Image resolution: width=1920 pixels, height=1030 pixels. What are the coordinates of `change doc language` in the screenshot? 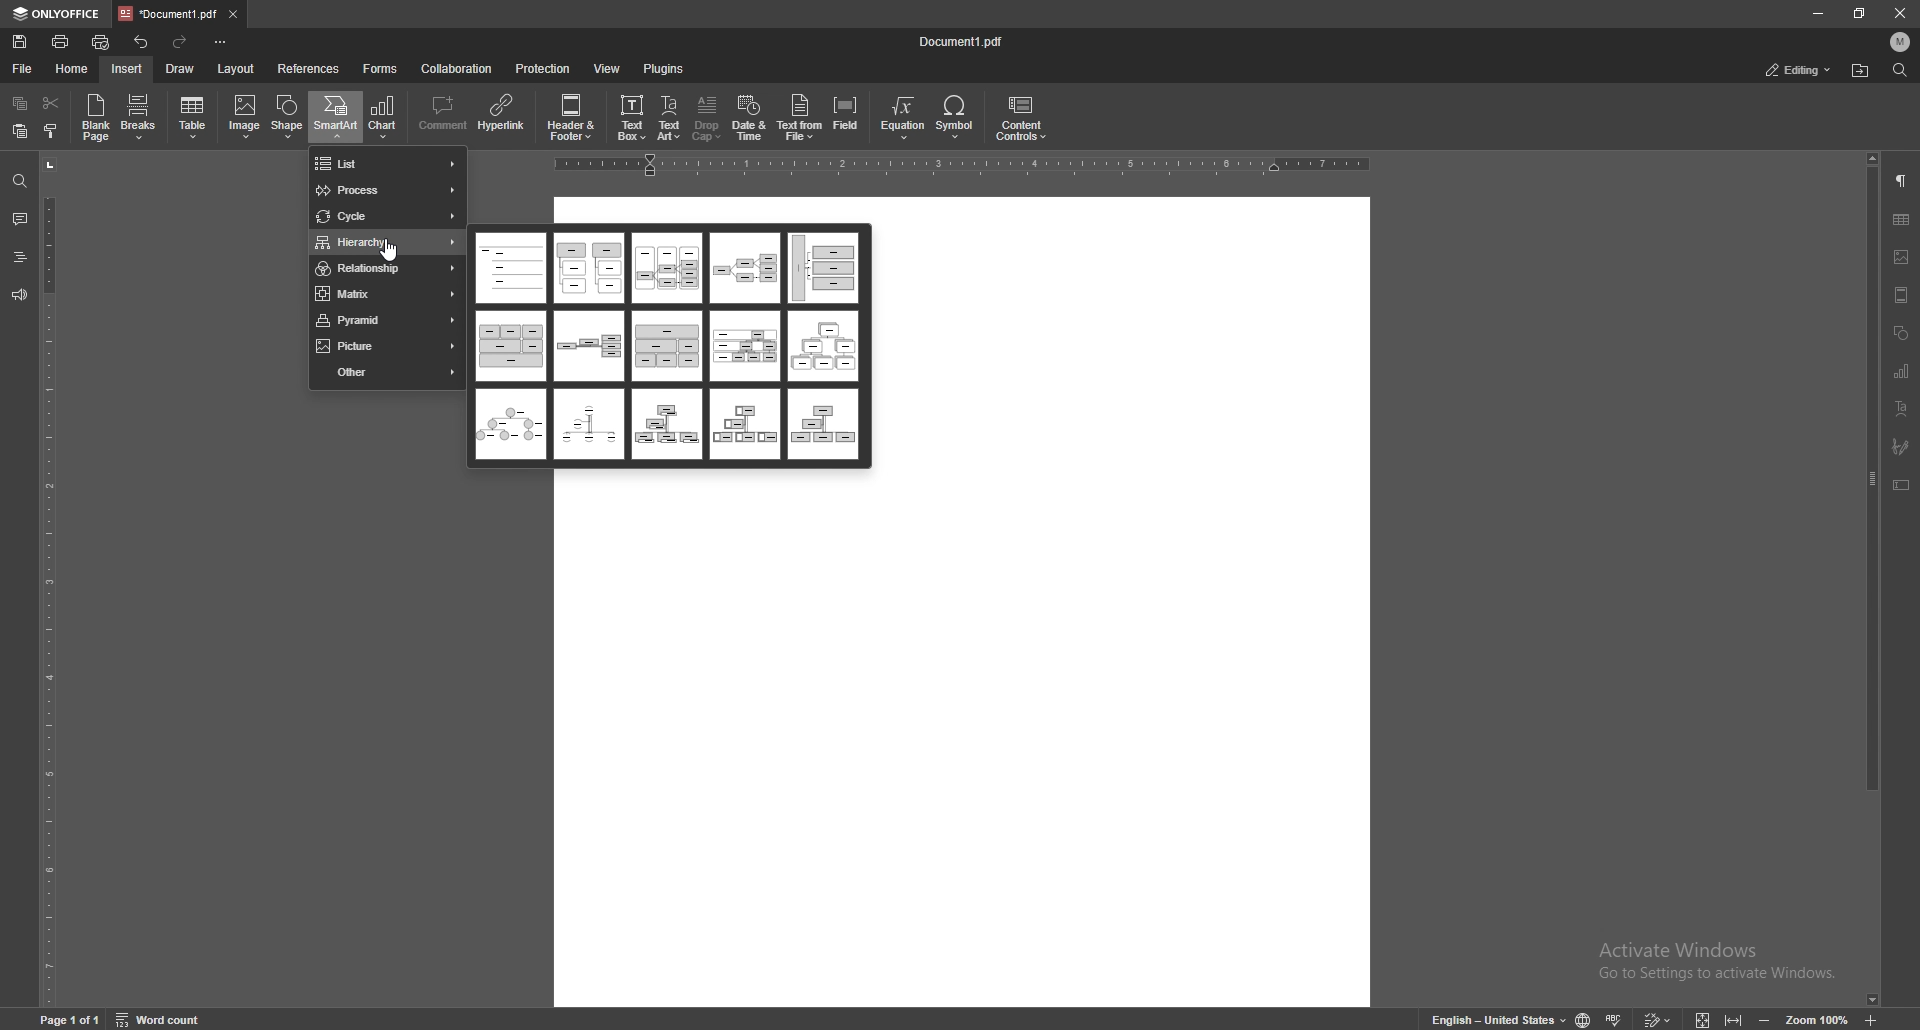 It's located at (1584, 1018).